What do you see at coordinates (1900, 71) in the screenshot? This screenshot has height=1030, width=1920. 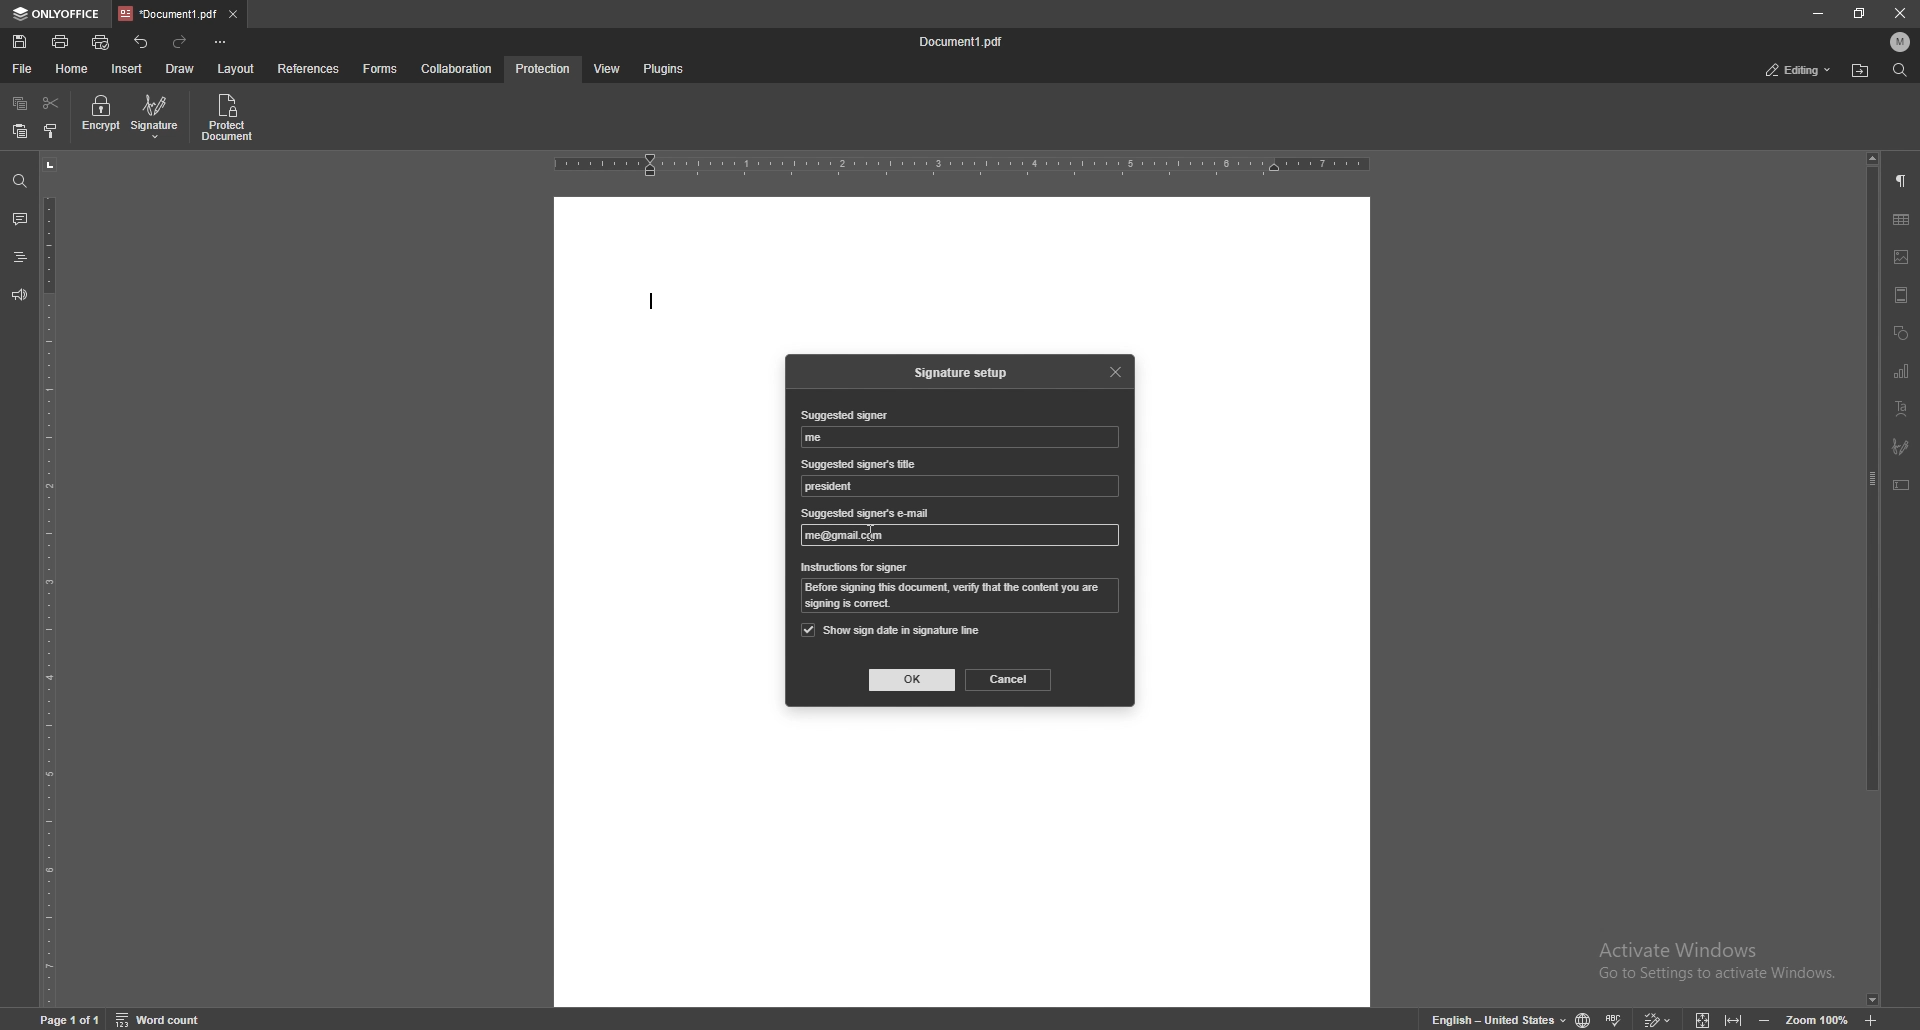 I see `find` at bounding box center [1900, 71].